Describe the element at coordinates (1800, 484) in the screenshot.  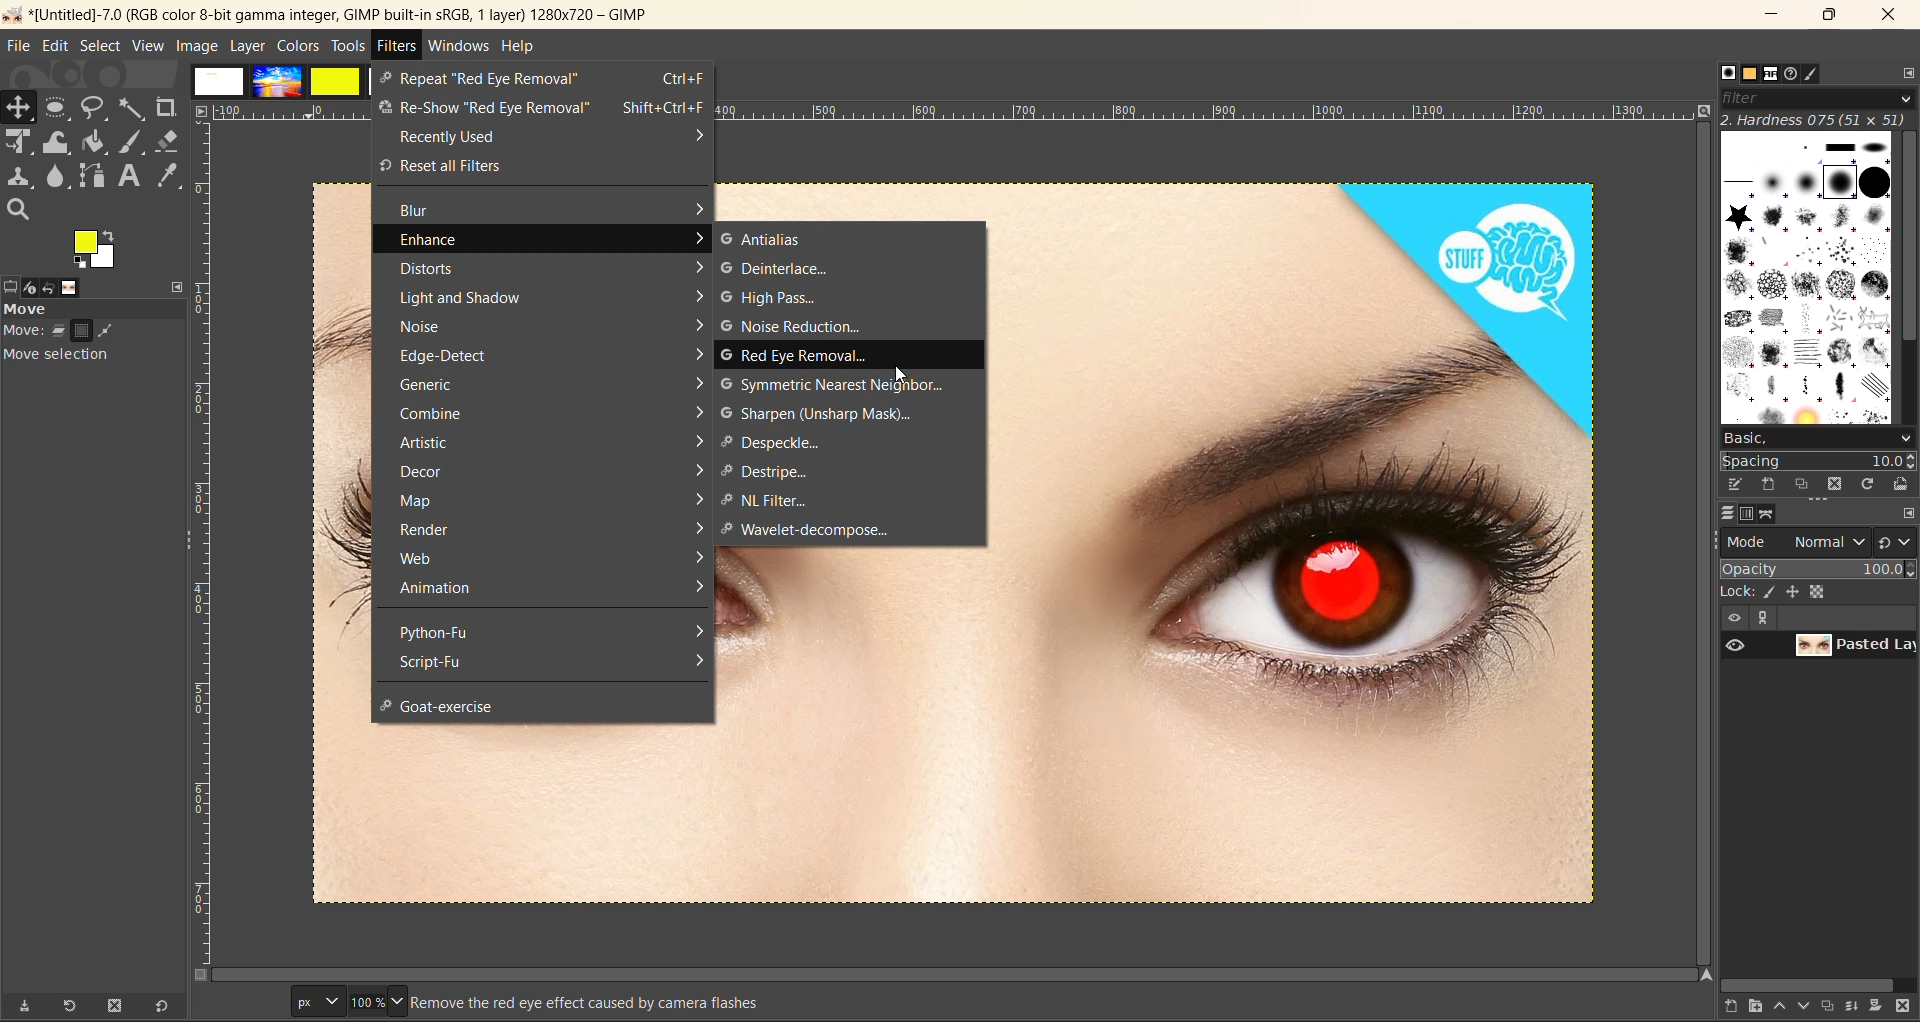
I see `duplicate this brush` at that location.